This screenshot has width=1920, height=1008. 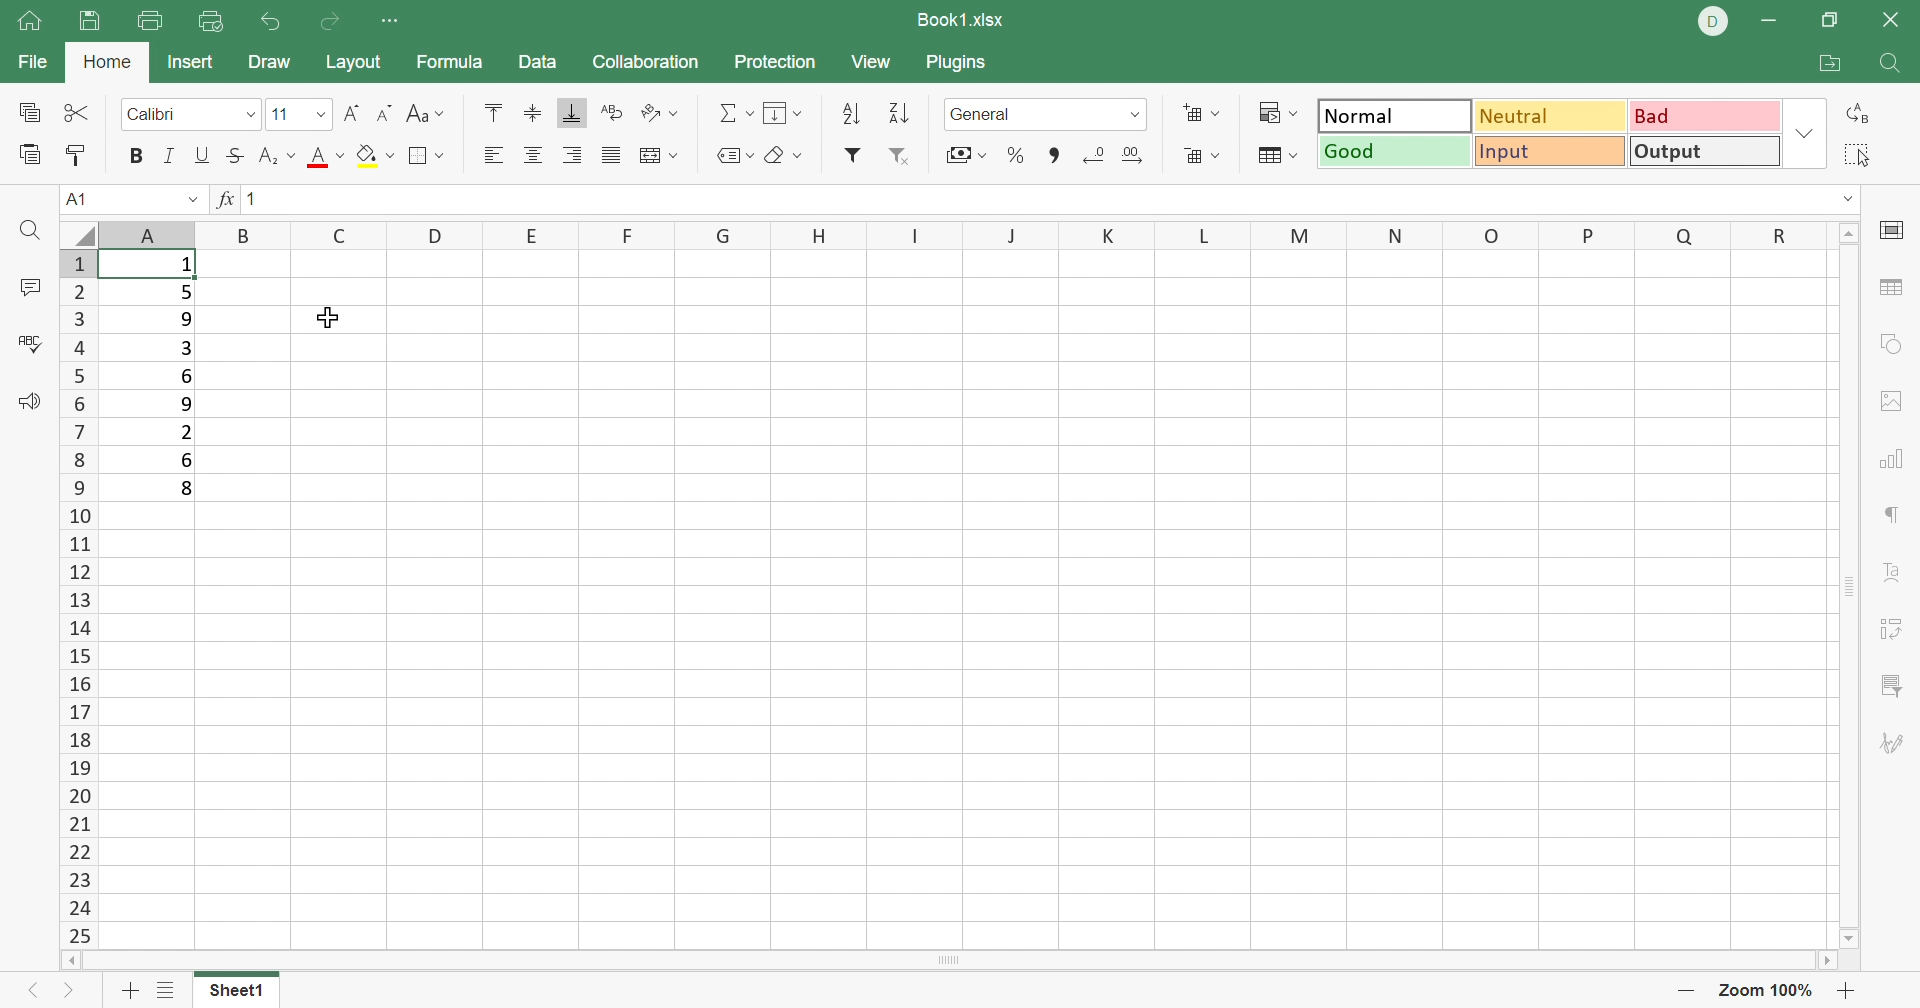 I want to click on Bad, so click(x=1707, y=117).